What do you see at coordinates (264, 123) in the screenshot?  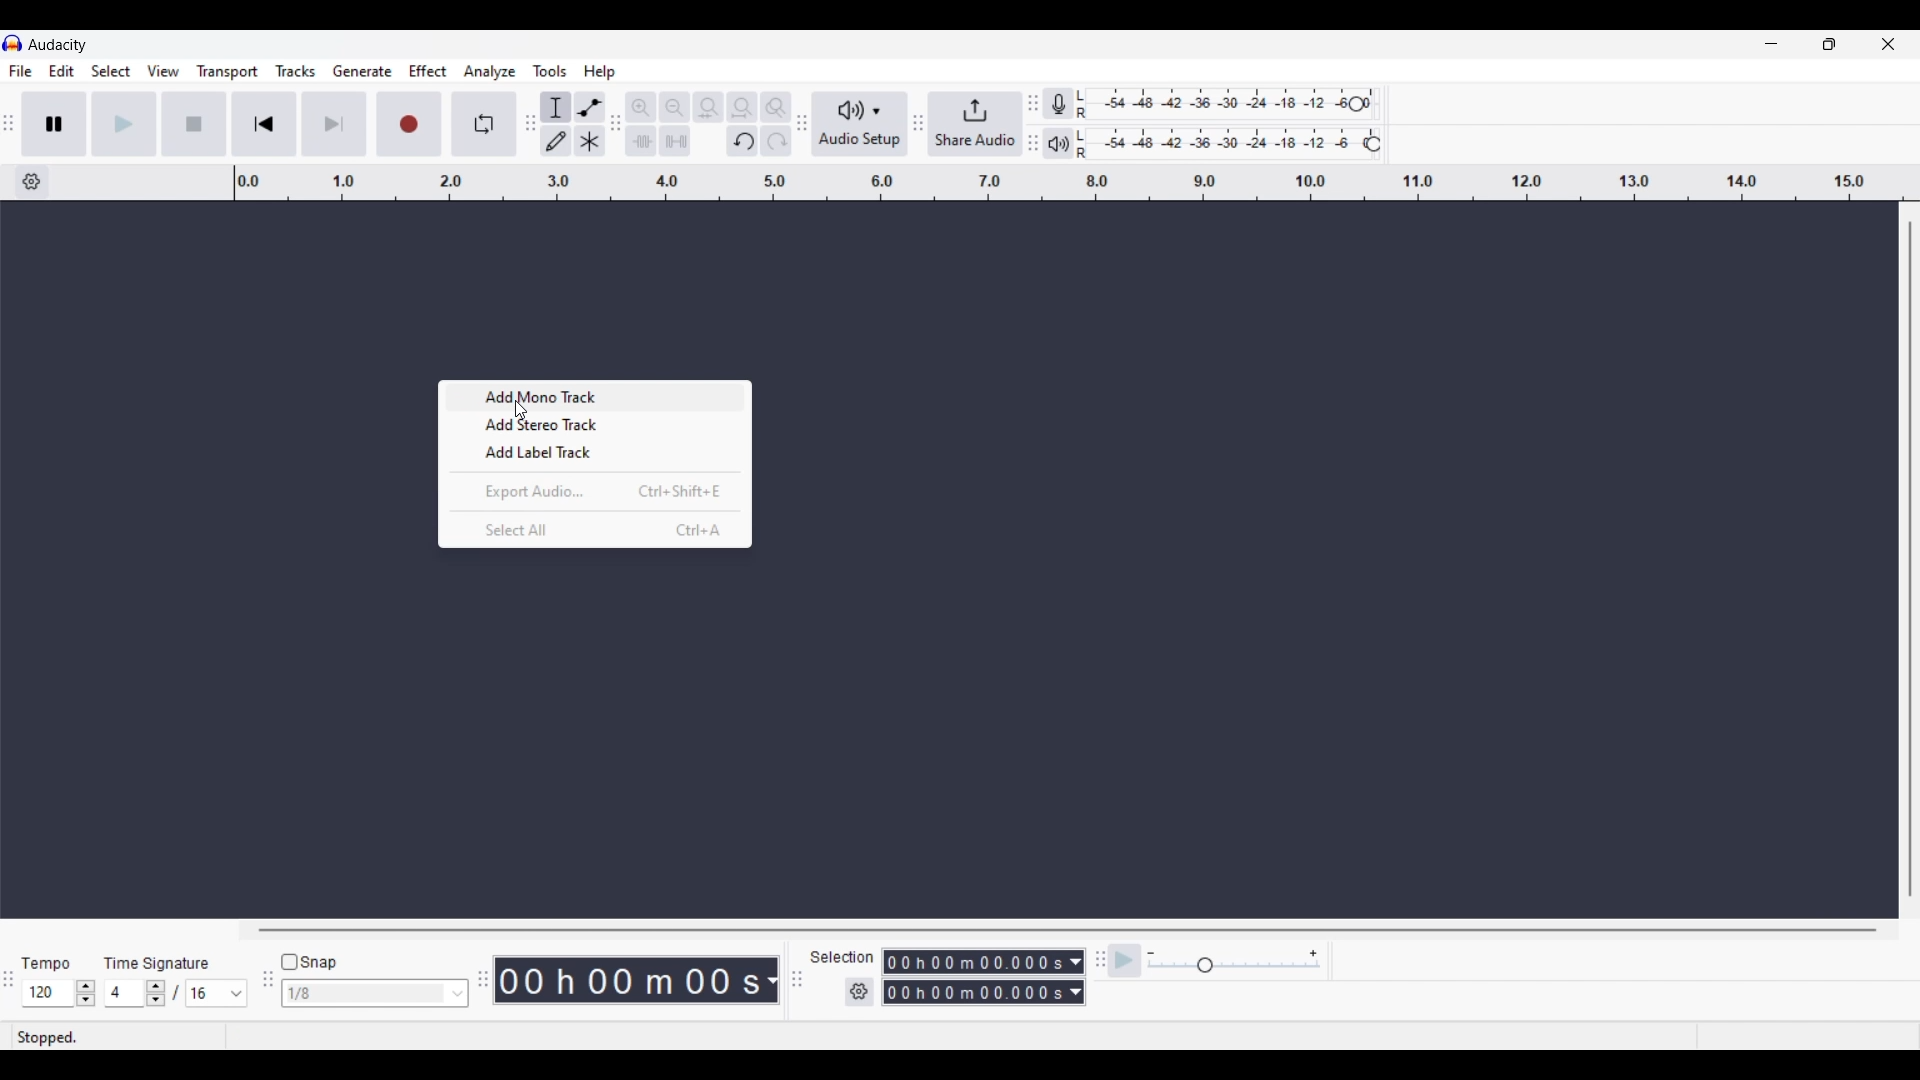 I see `Skip to start/Select to start` at bounding box center [264, 123].